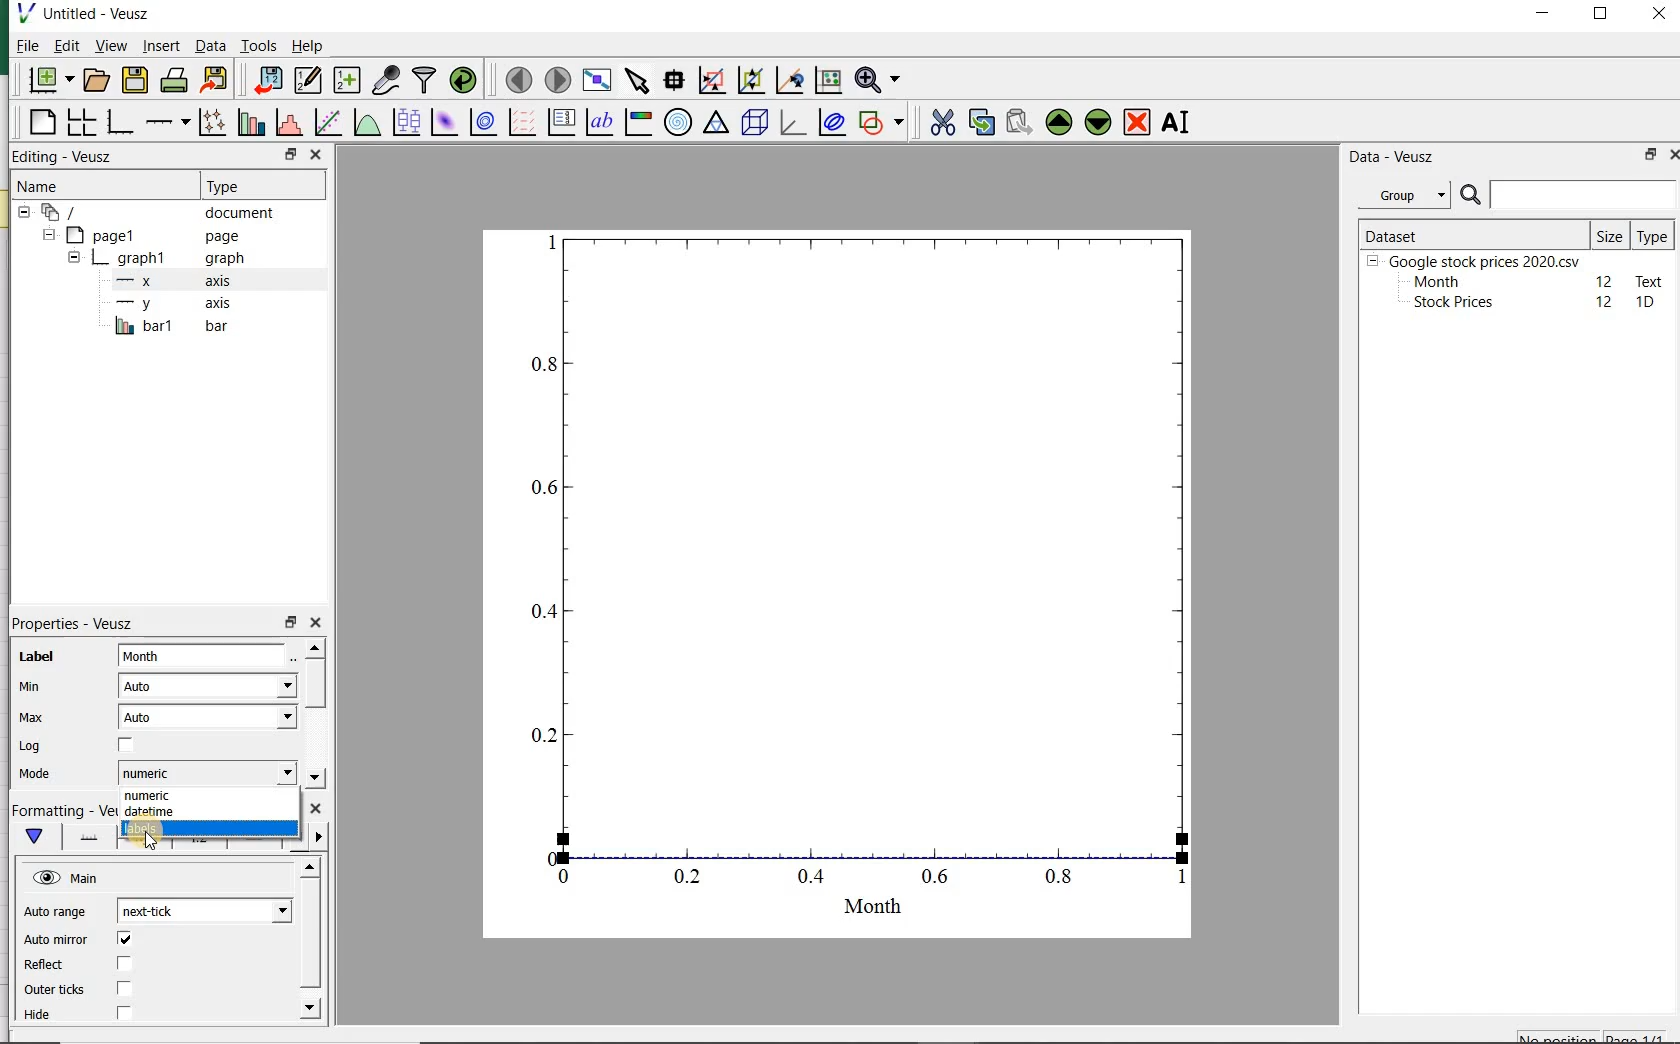 Image resolution: width=1680 pixels, height=1044 pixels. Describe the element at coordinates (677, 121) in the screenshot. I see `polar graph` at that location.